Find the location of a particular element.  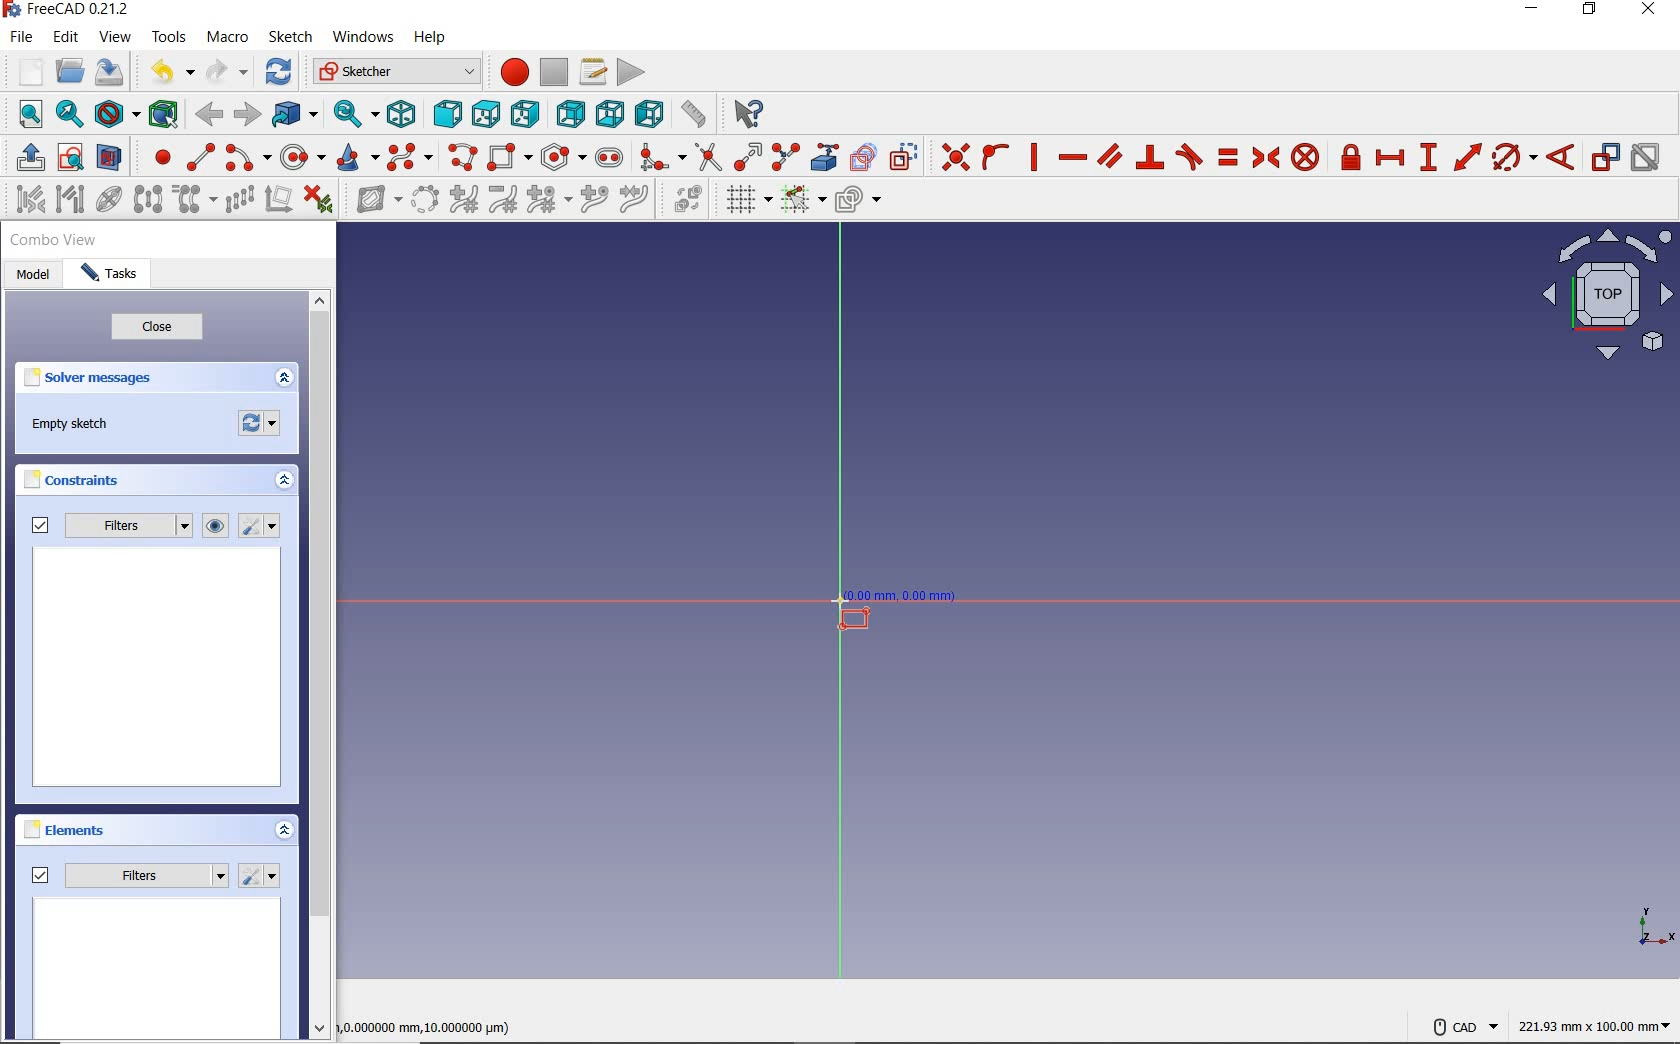

show/hide B-Spline information layer is located at coordinates (372, 201).